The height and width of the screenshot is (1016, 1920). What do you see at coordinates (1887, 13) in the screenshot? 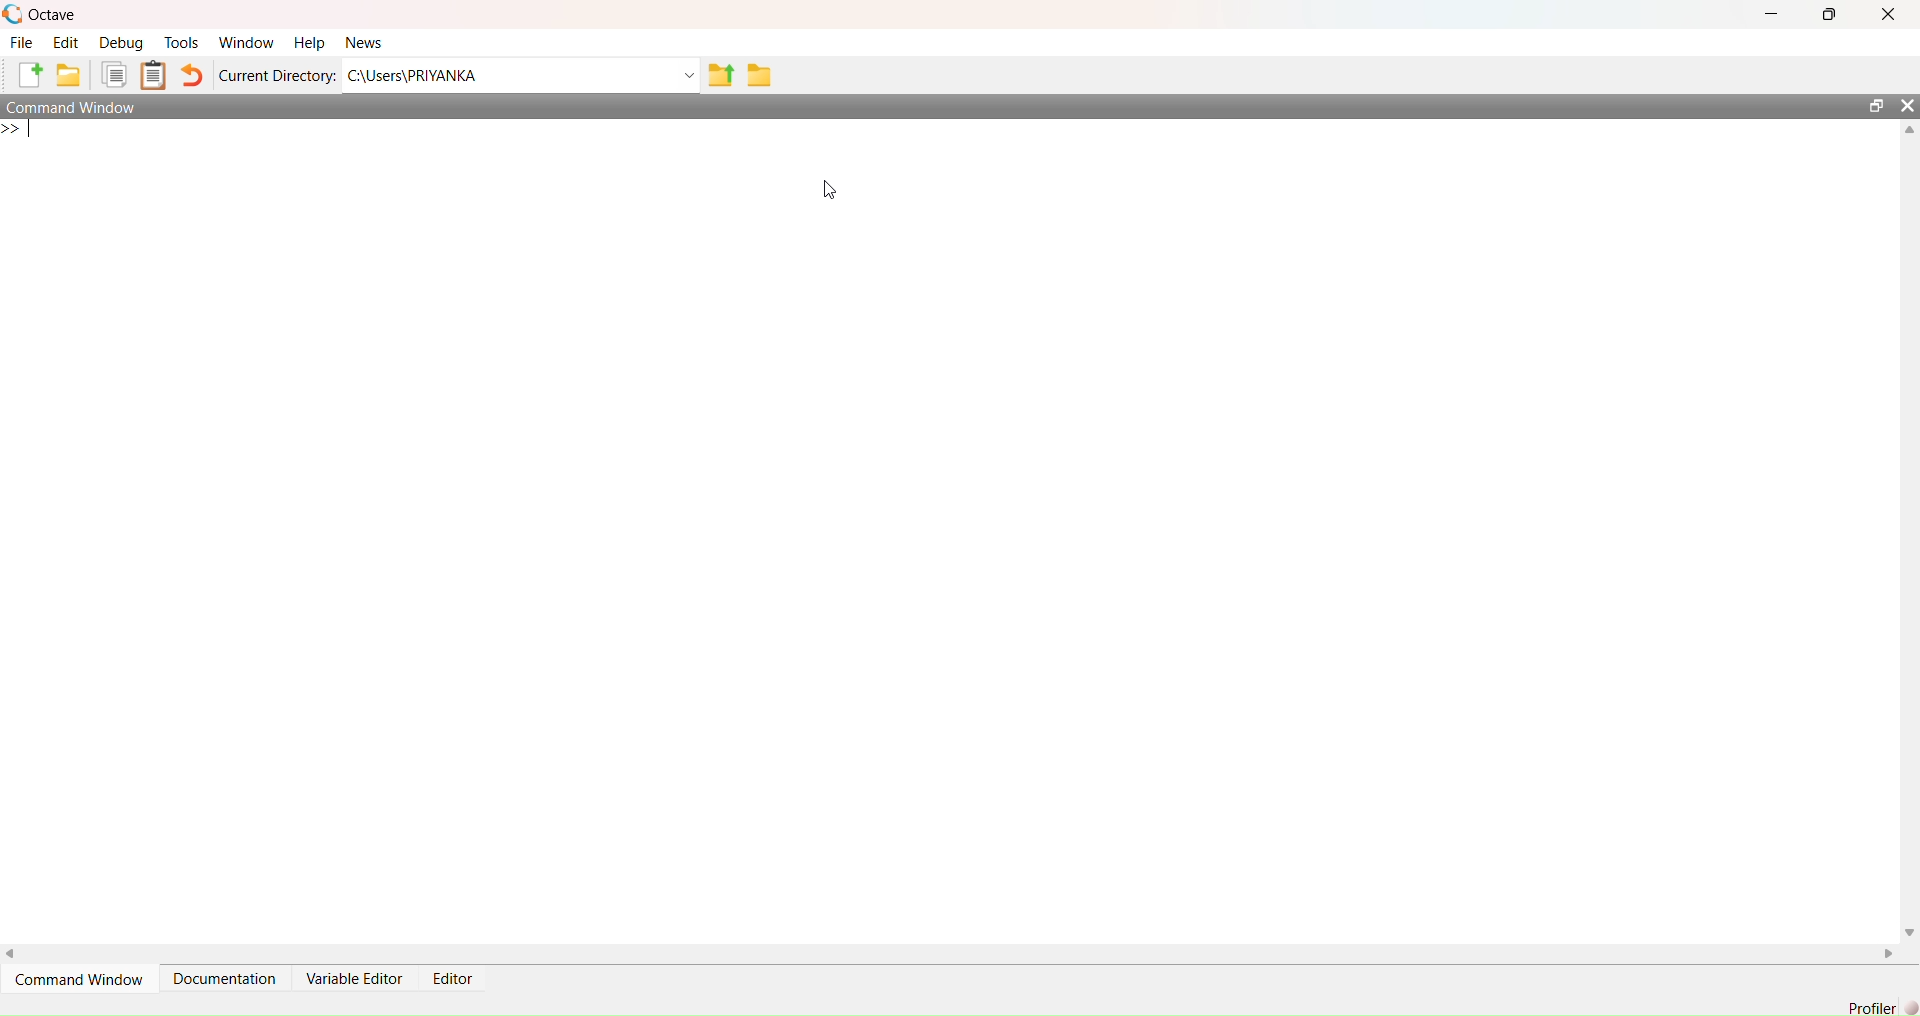
I see `close` at bounding box center [1887, 13].